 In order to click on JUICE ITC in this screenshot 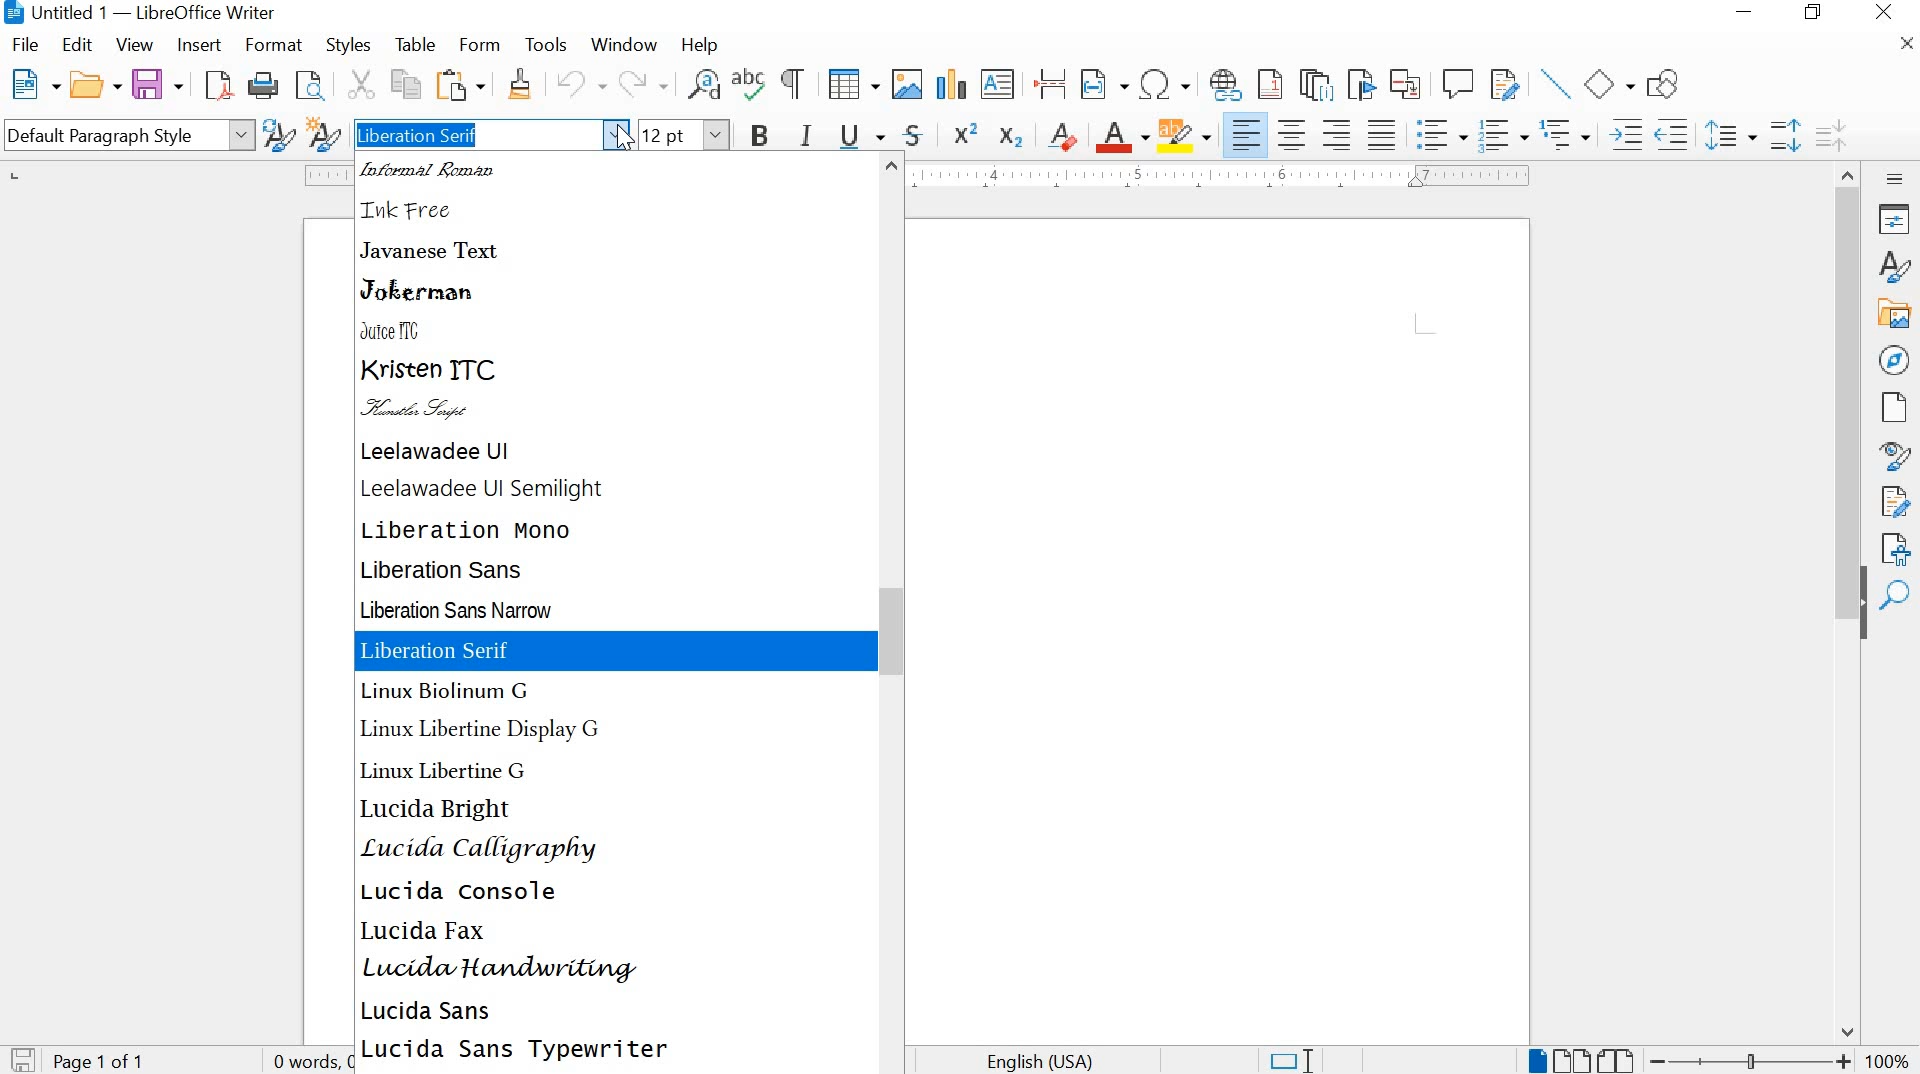, I will do `click(396, 330)`.